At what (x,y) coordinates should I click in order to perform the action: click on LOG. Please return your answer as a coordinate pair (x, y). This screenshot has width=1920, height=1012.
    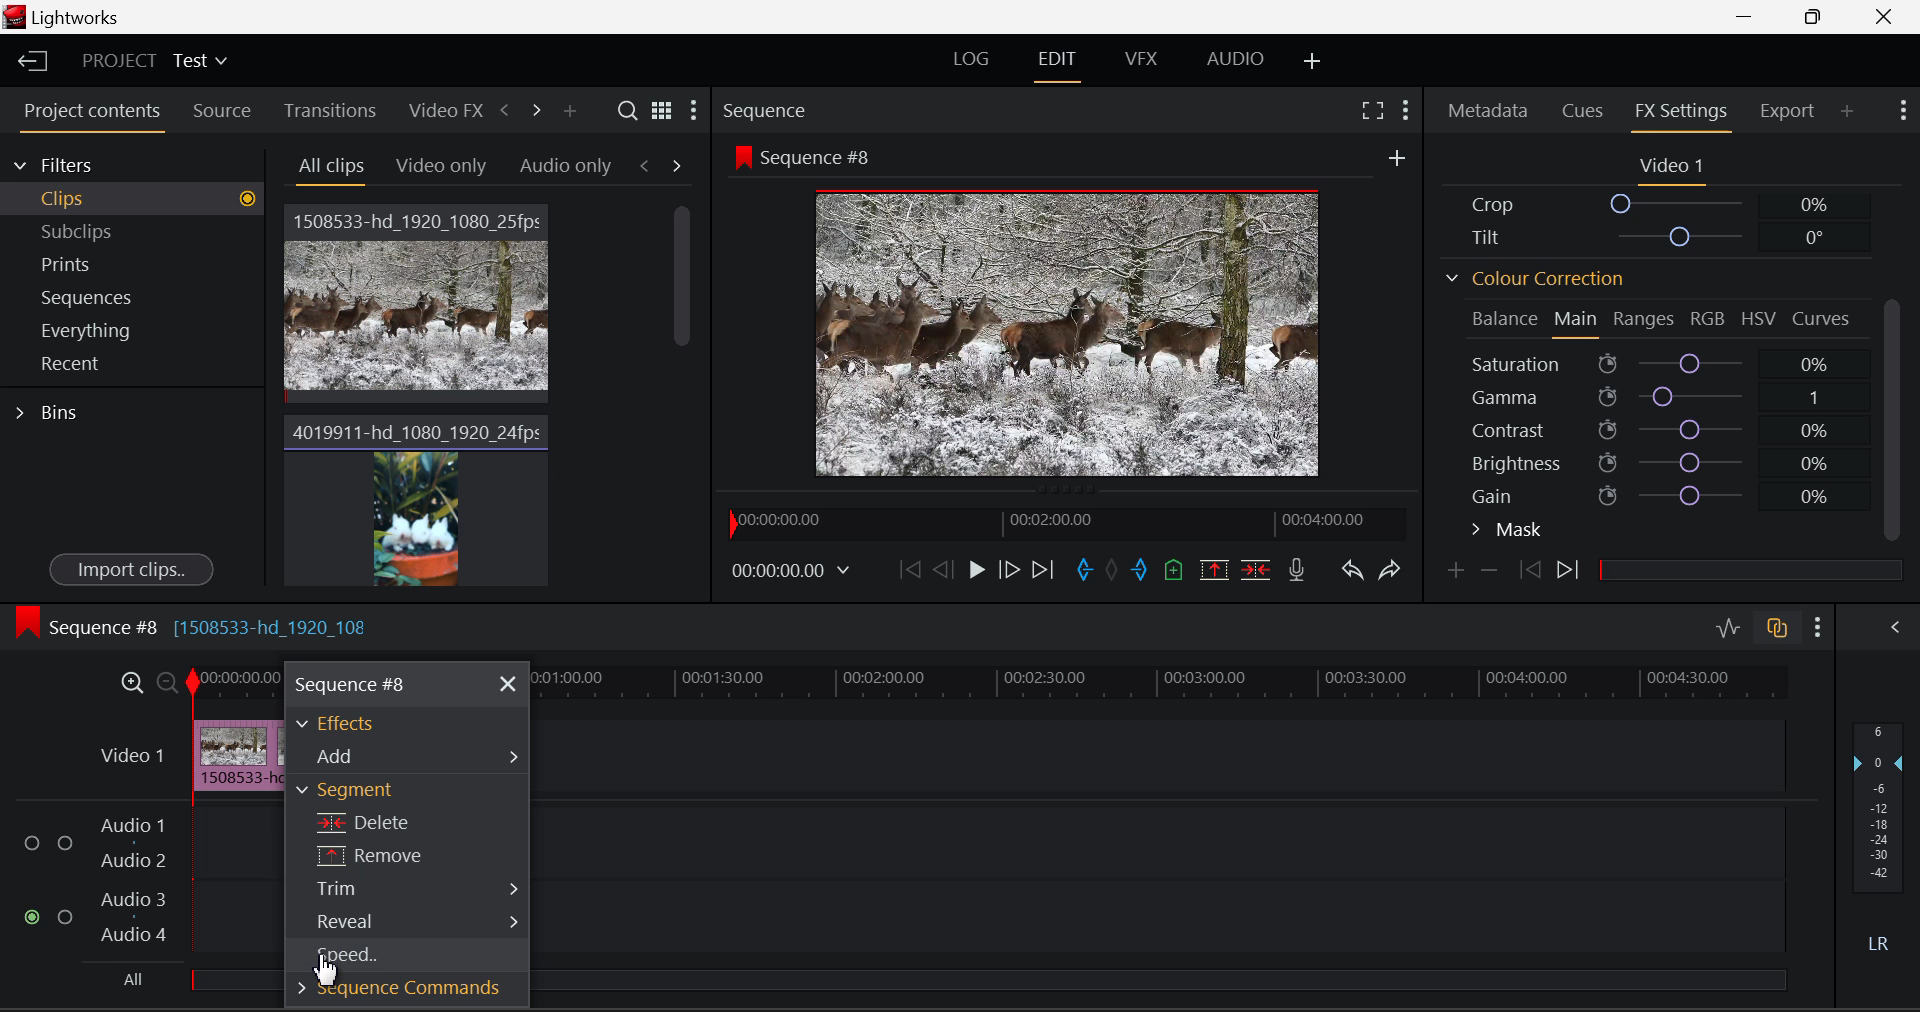
    Looking at the image, I should click on (974, 58).